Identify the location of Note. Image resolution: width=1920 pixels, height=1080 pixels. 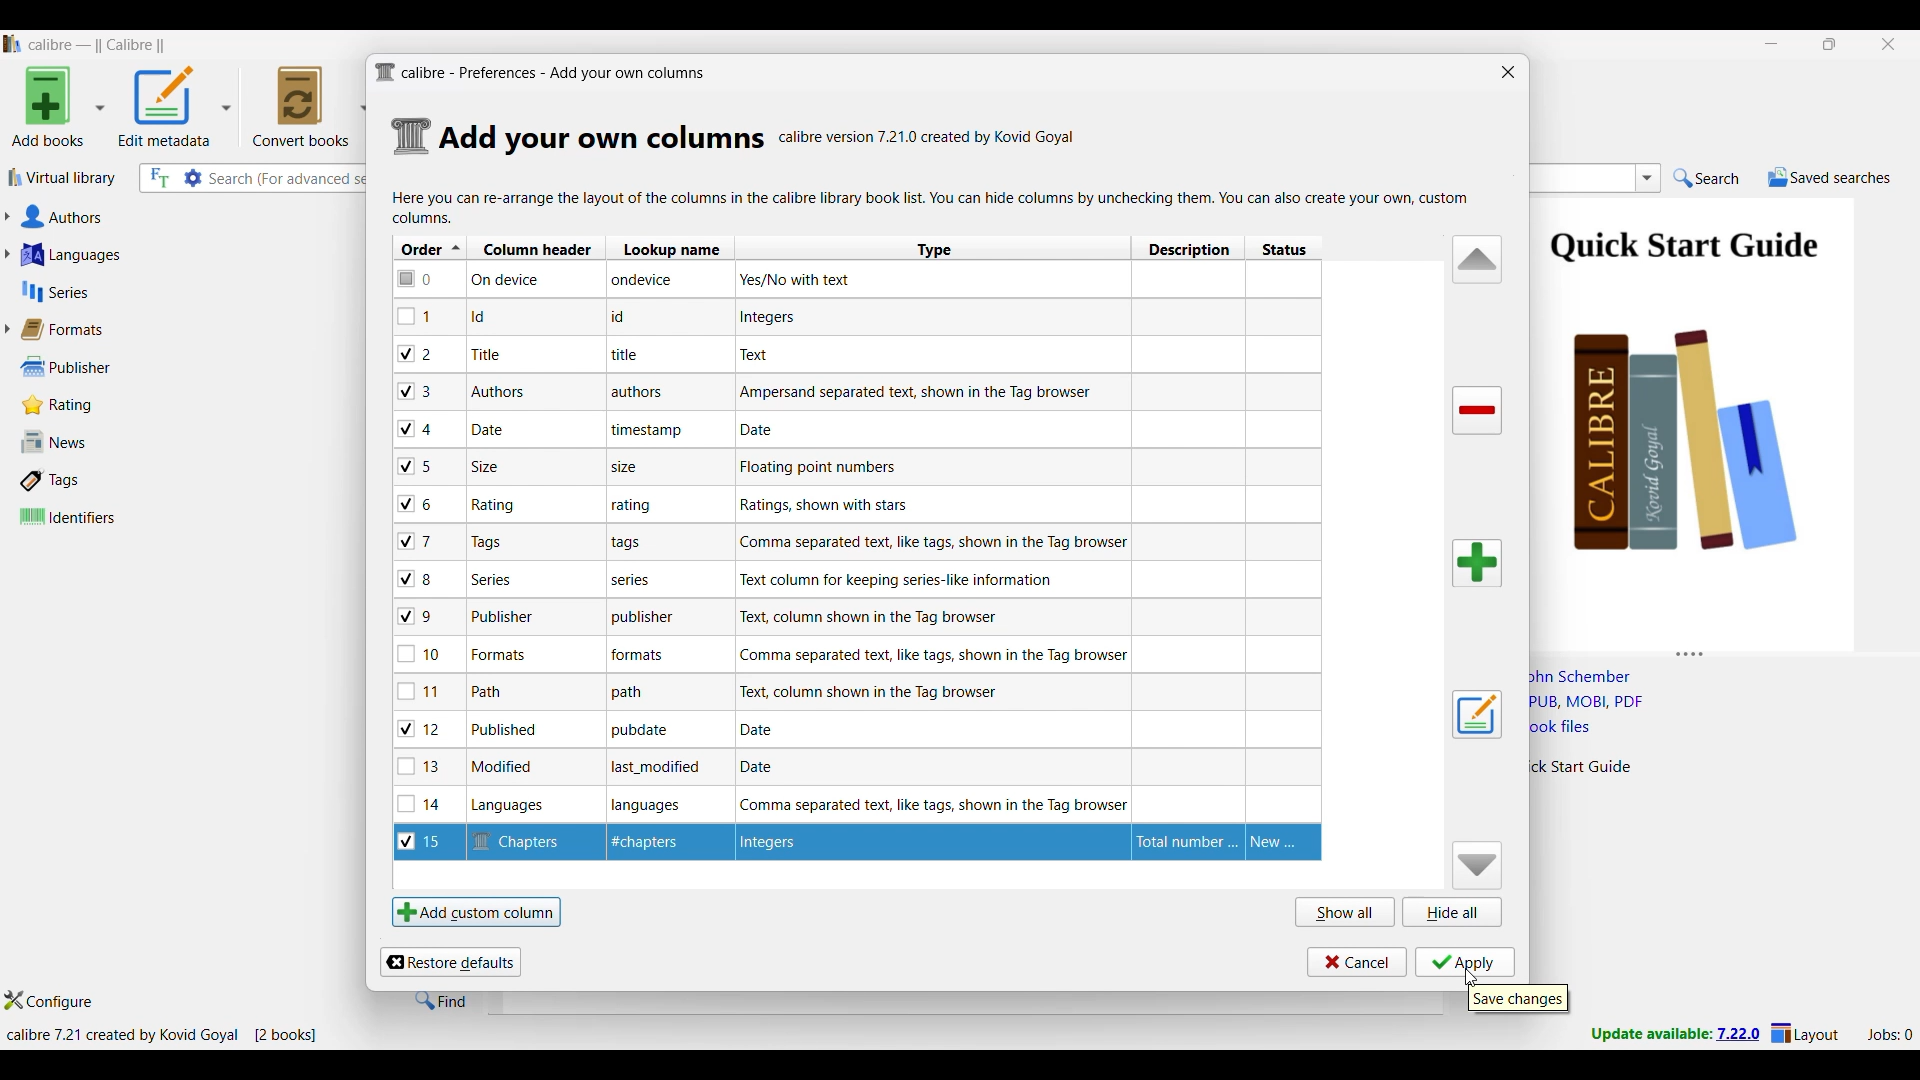
(484, 317).